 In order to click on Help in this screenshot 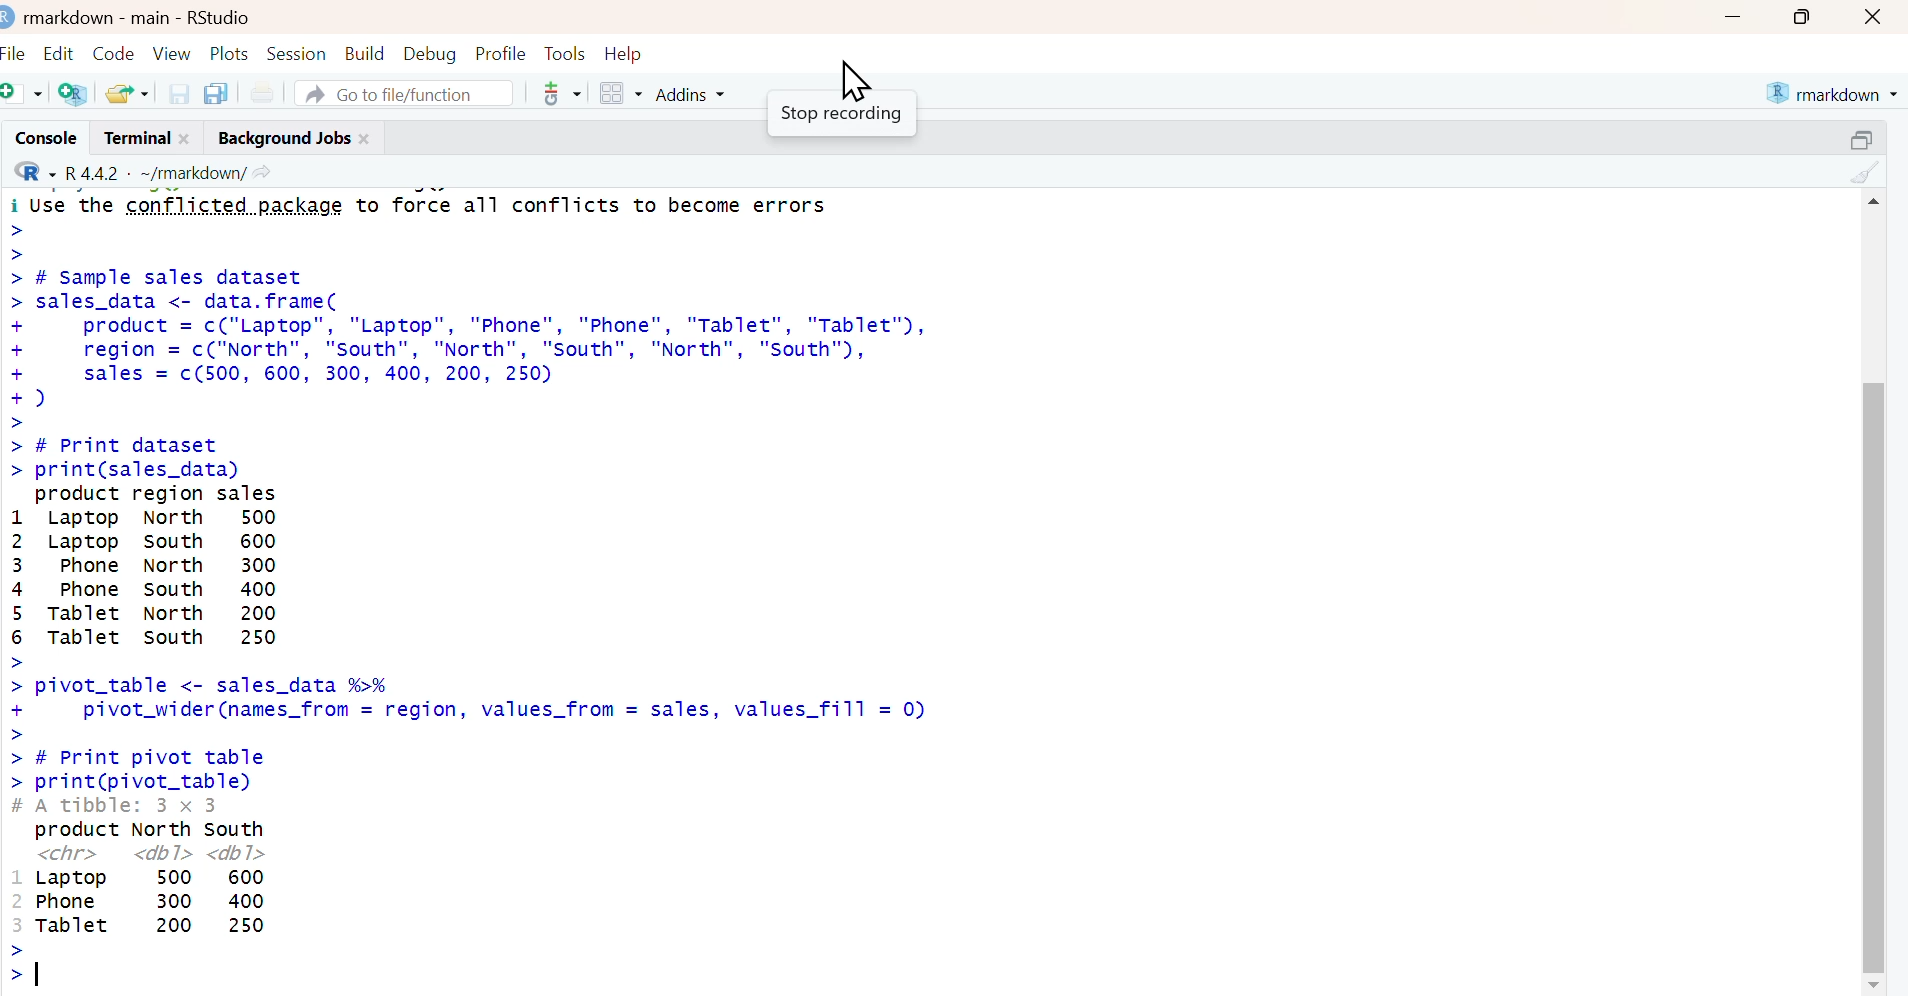, I will do `click(630, 52)`.